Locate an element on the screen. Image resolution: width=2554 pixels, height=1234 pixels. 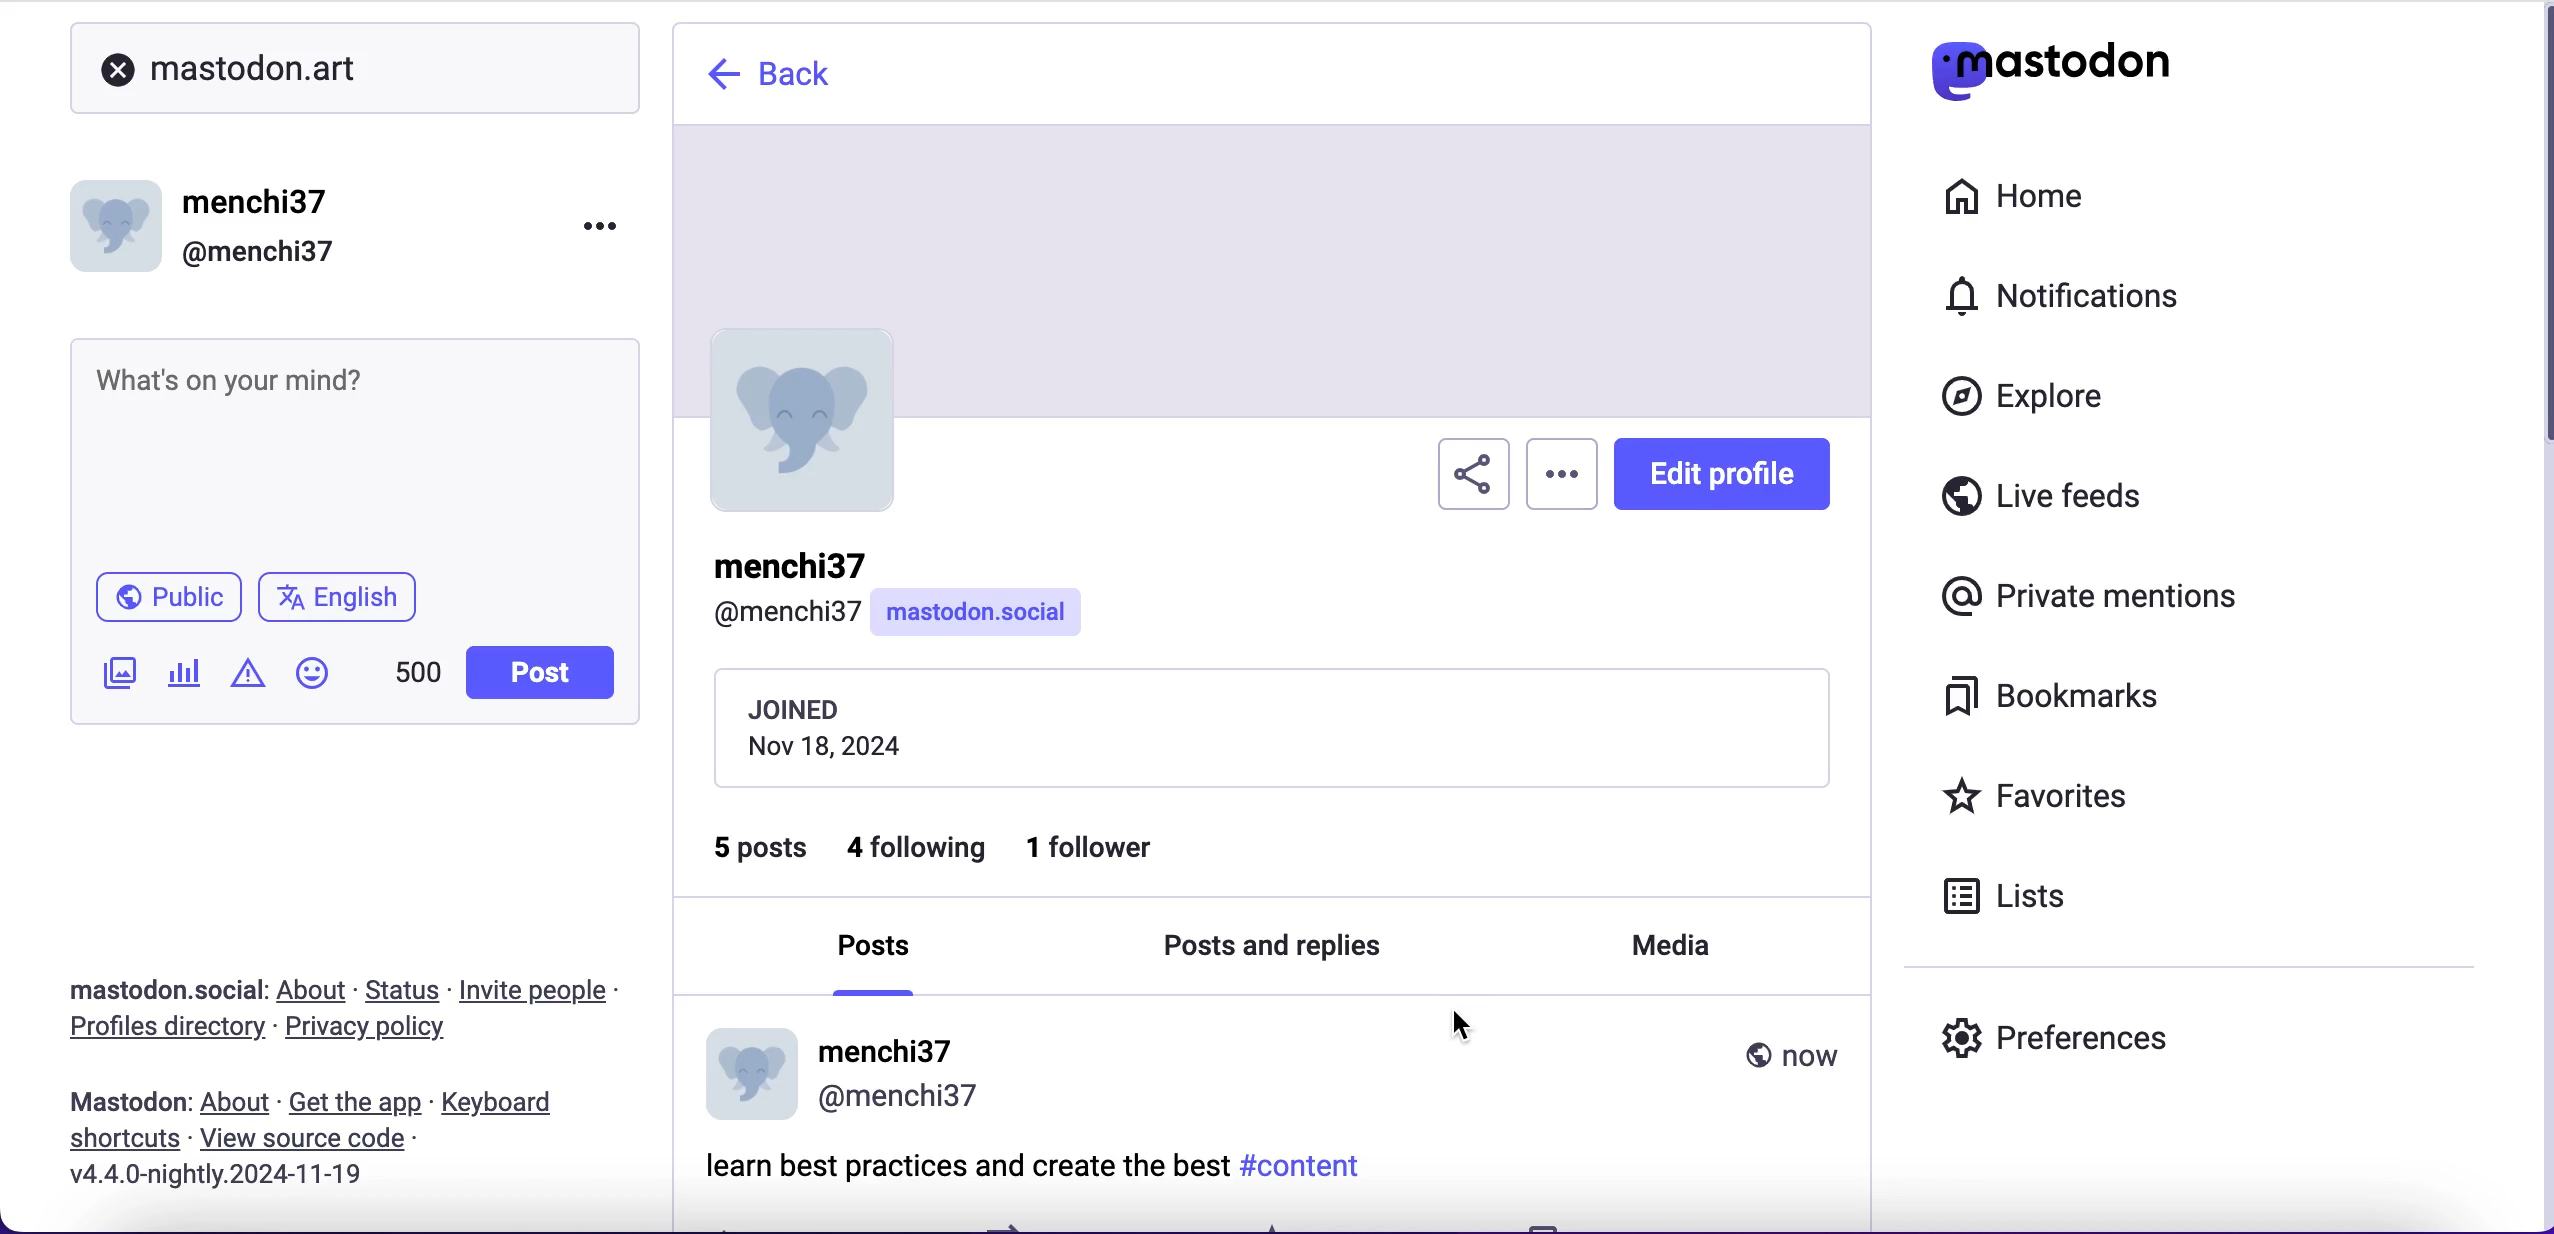
post is located at coordinates (538, 673).